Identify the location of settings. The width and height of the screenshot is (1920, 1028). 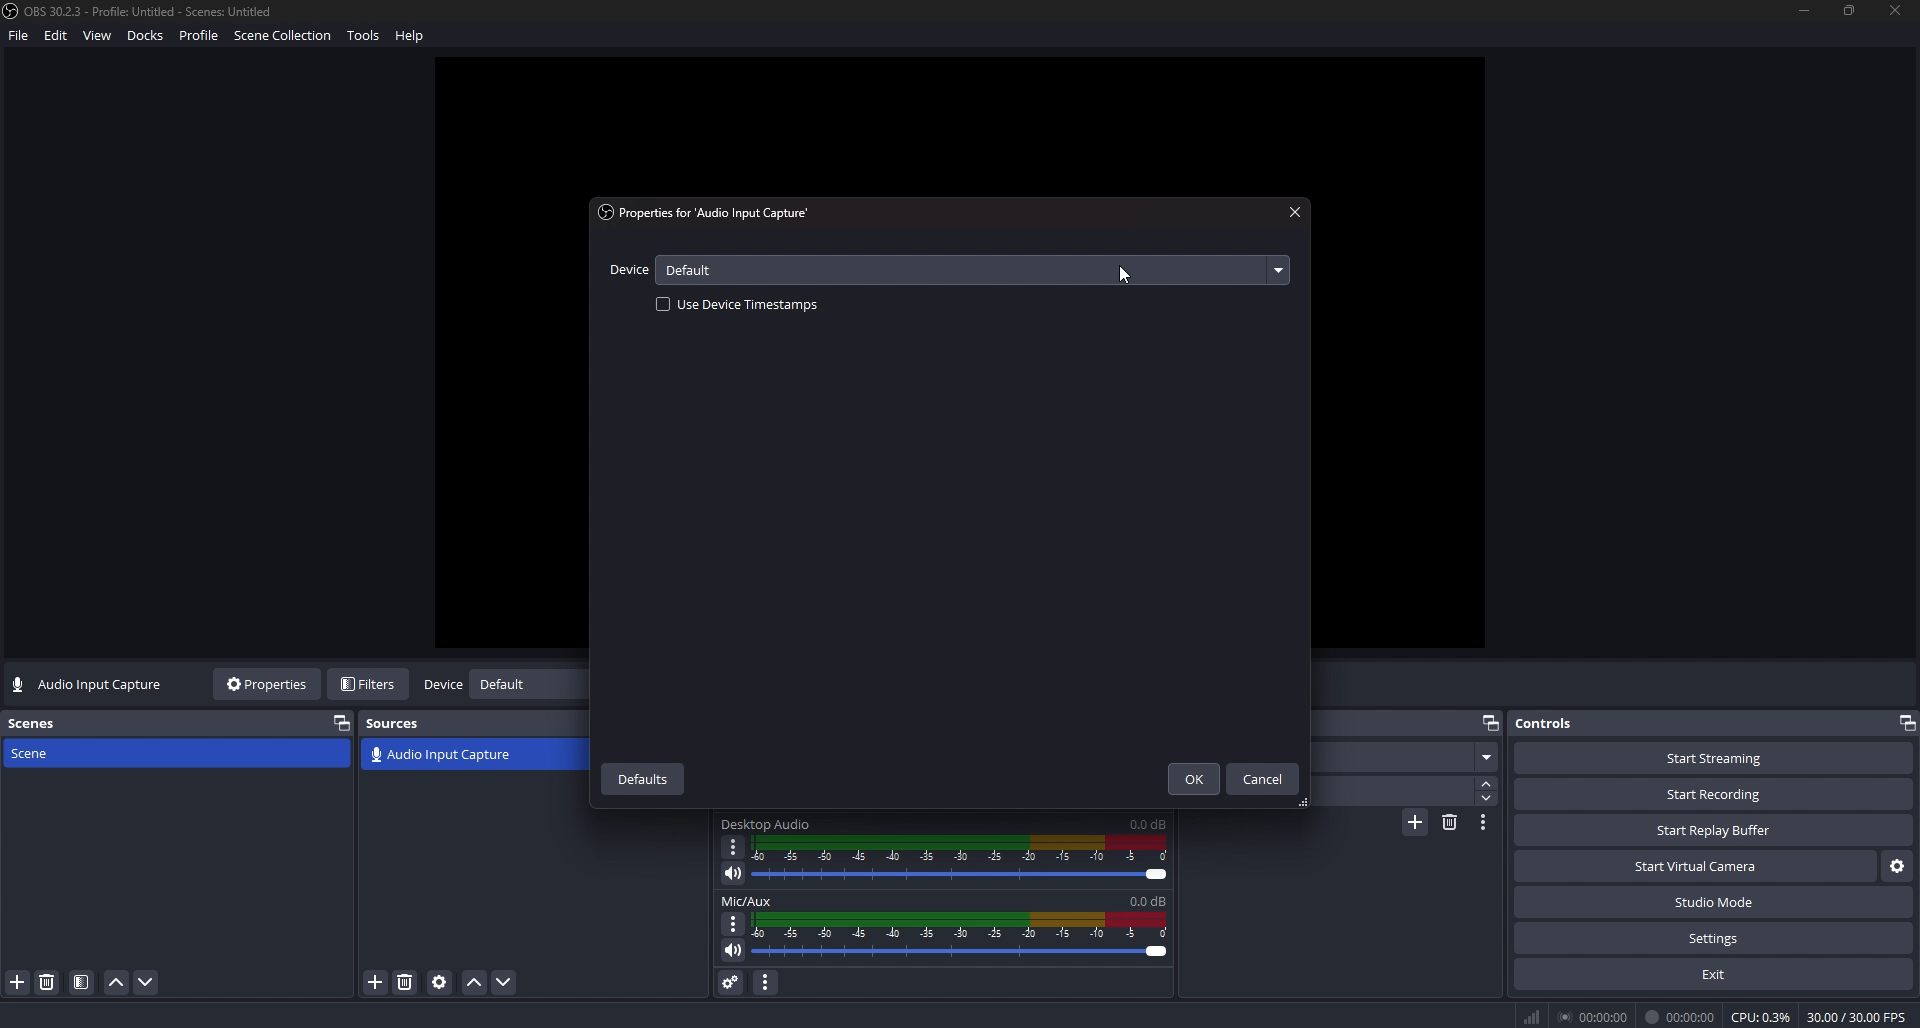
(1895, 868).